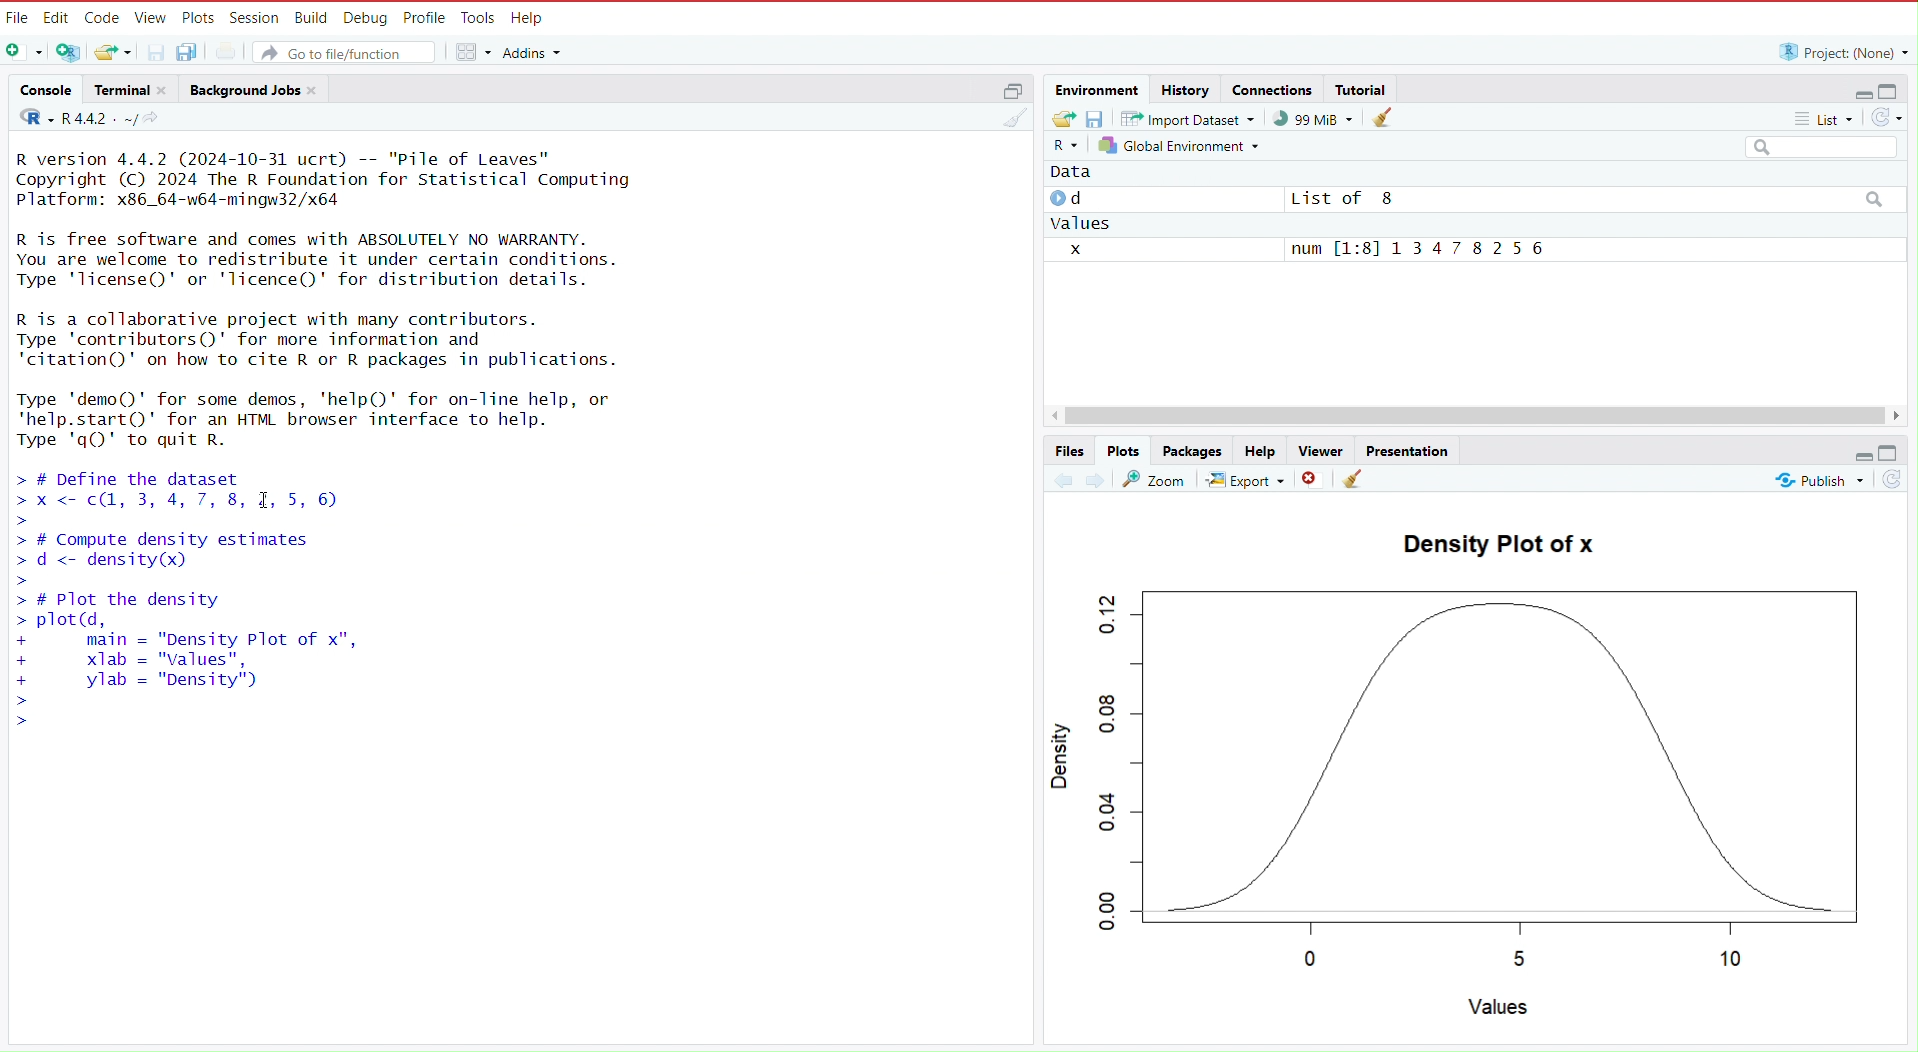 Image resolution: width=1918 pixels, height=1052 pixels. What do you see at coordinates (1459, 414) in the screenshot?
I see `scrollbar` at bounding box center [1459, 414].